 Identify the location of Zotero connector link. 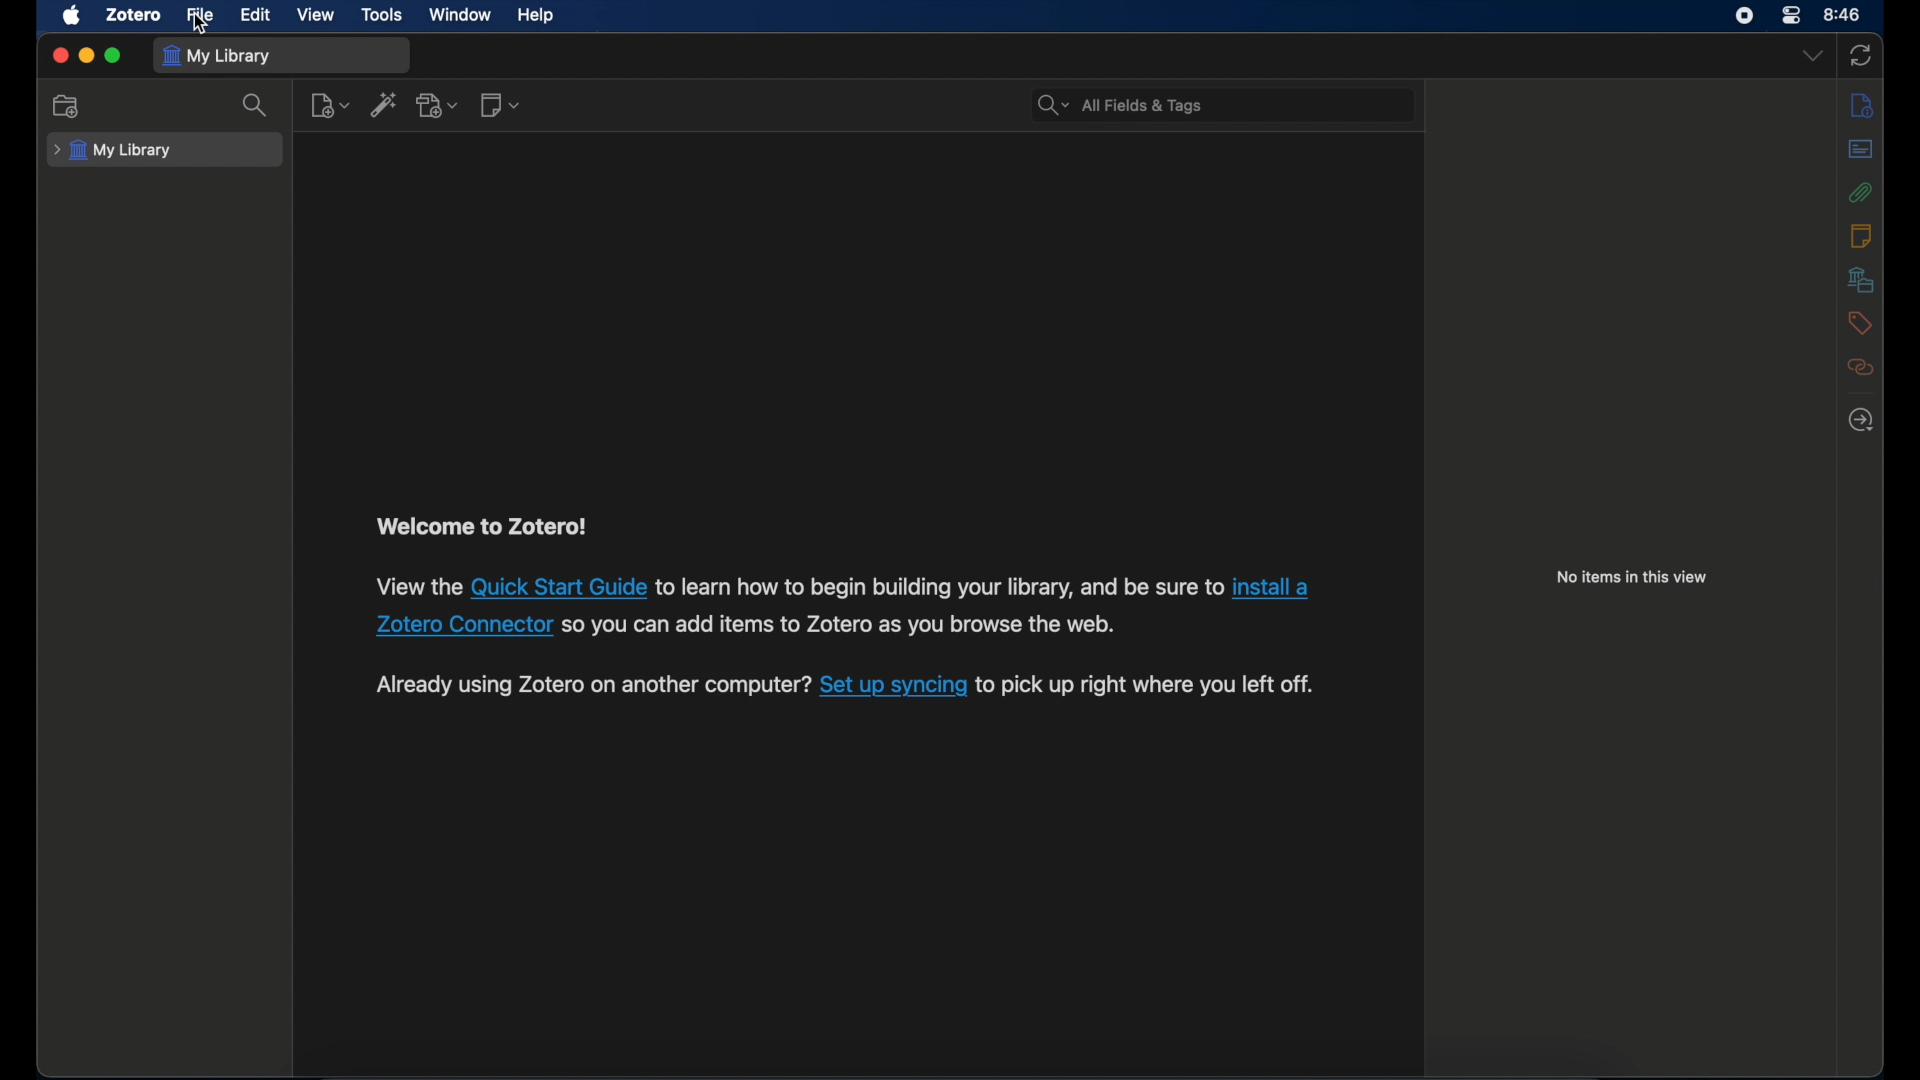
(1278, 584).